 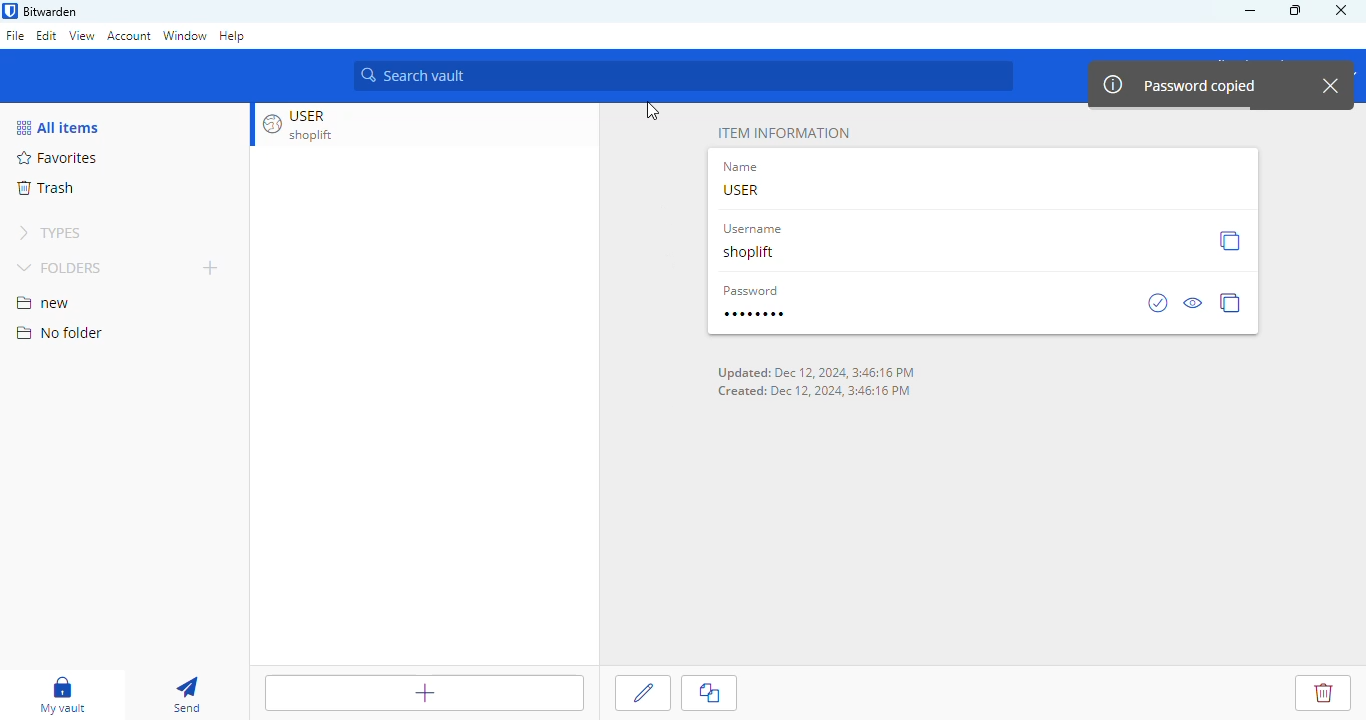 What do you see at coordinates (752, 290) in the screenshot?
I see `password` at bounding box center [752, 290].